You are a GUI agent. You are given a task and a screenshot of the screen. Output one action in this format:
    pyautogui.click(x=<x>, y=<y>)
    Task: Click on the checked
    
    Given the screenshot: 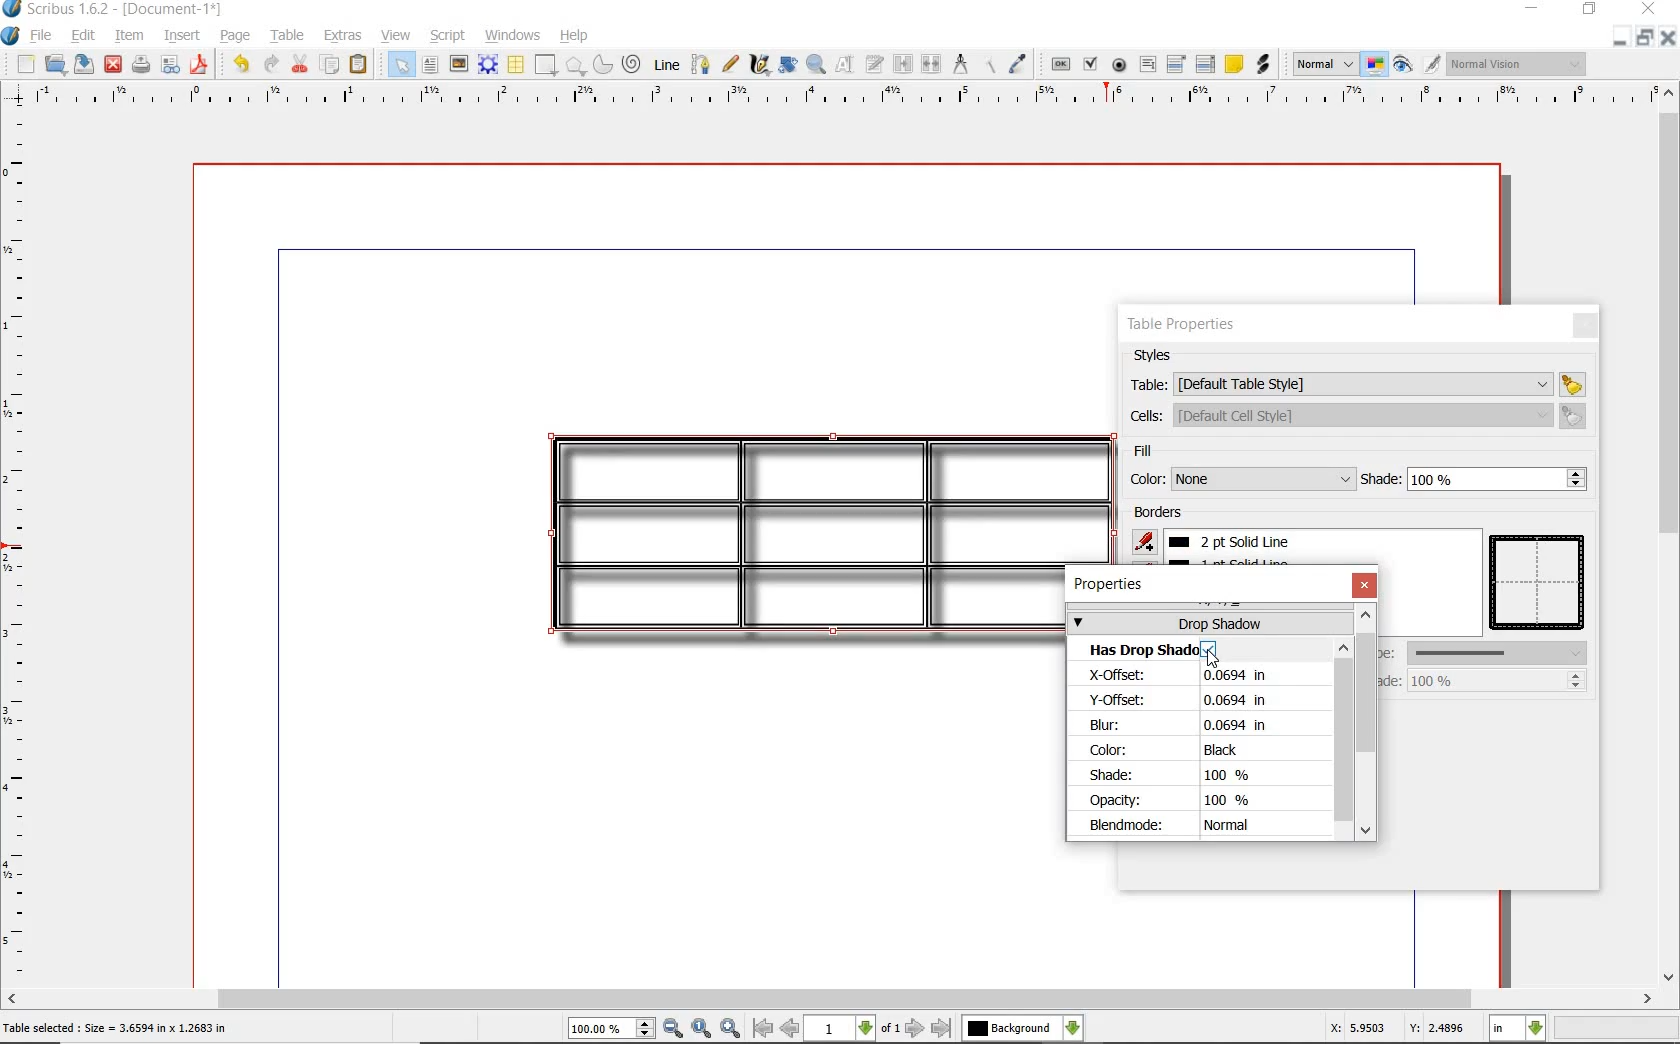 What is the action you would take?
    pyautogui.click(x=1208, y=650)
    